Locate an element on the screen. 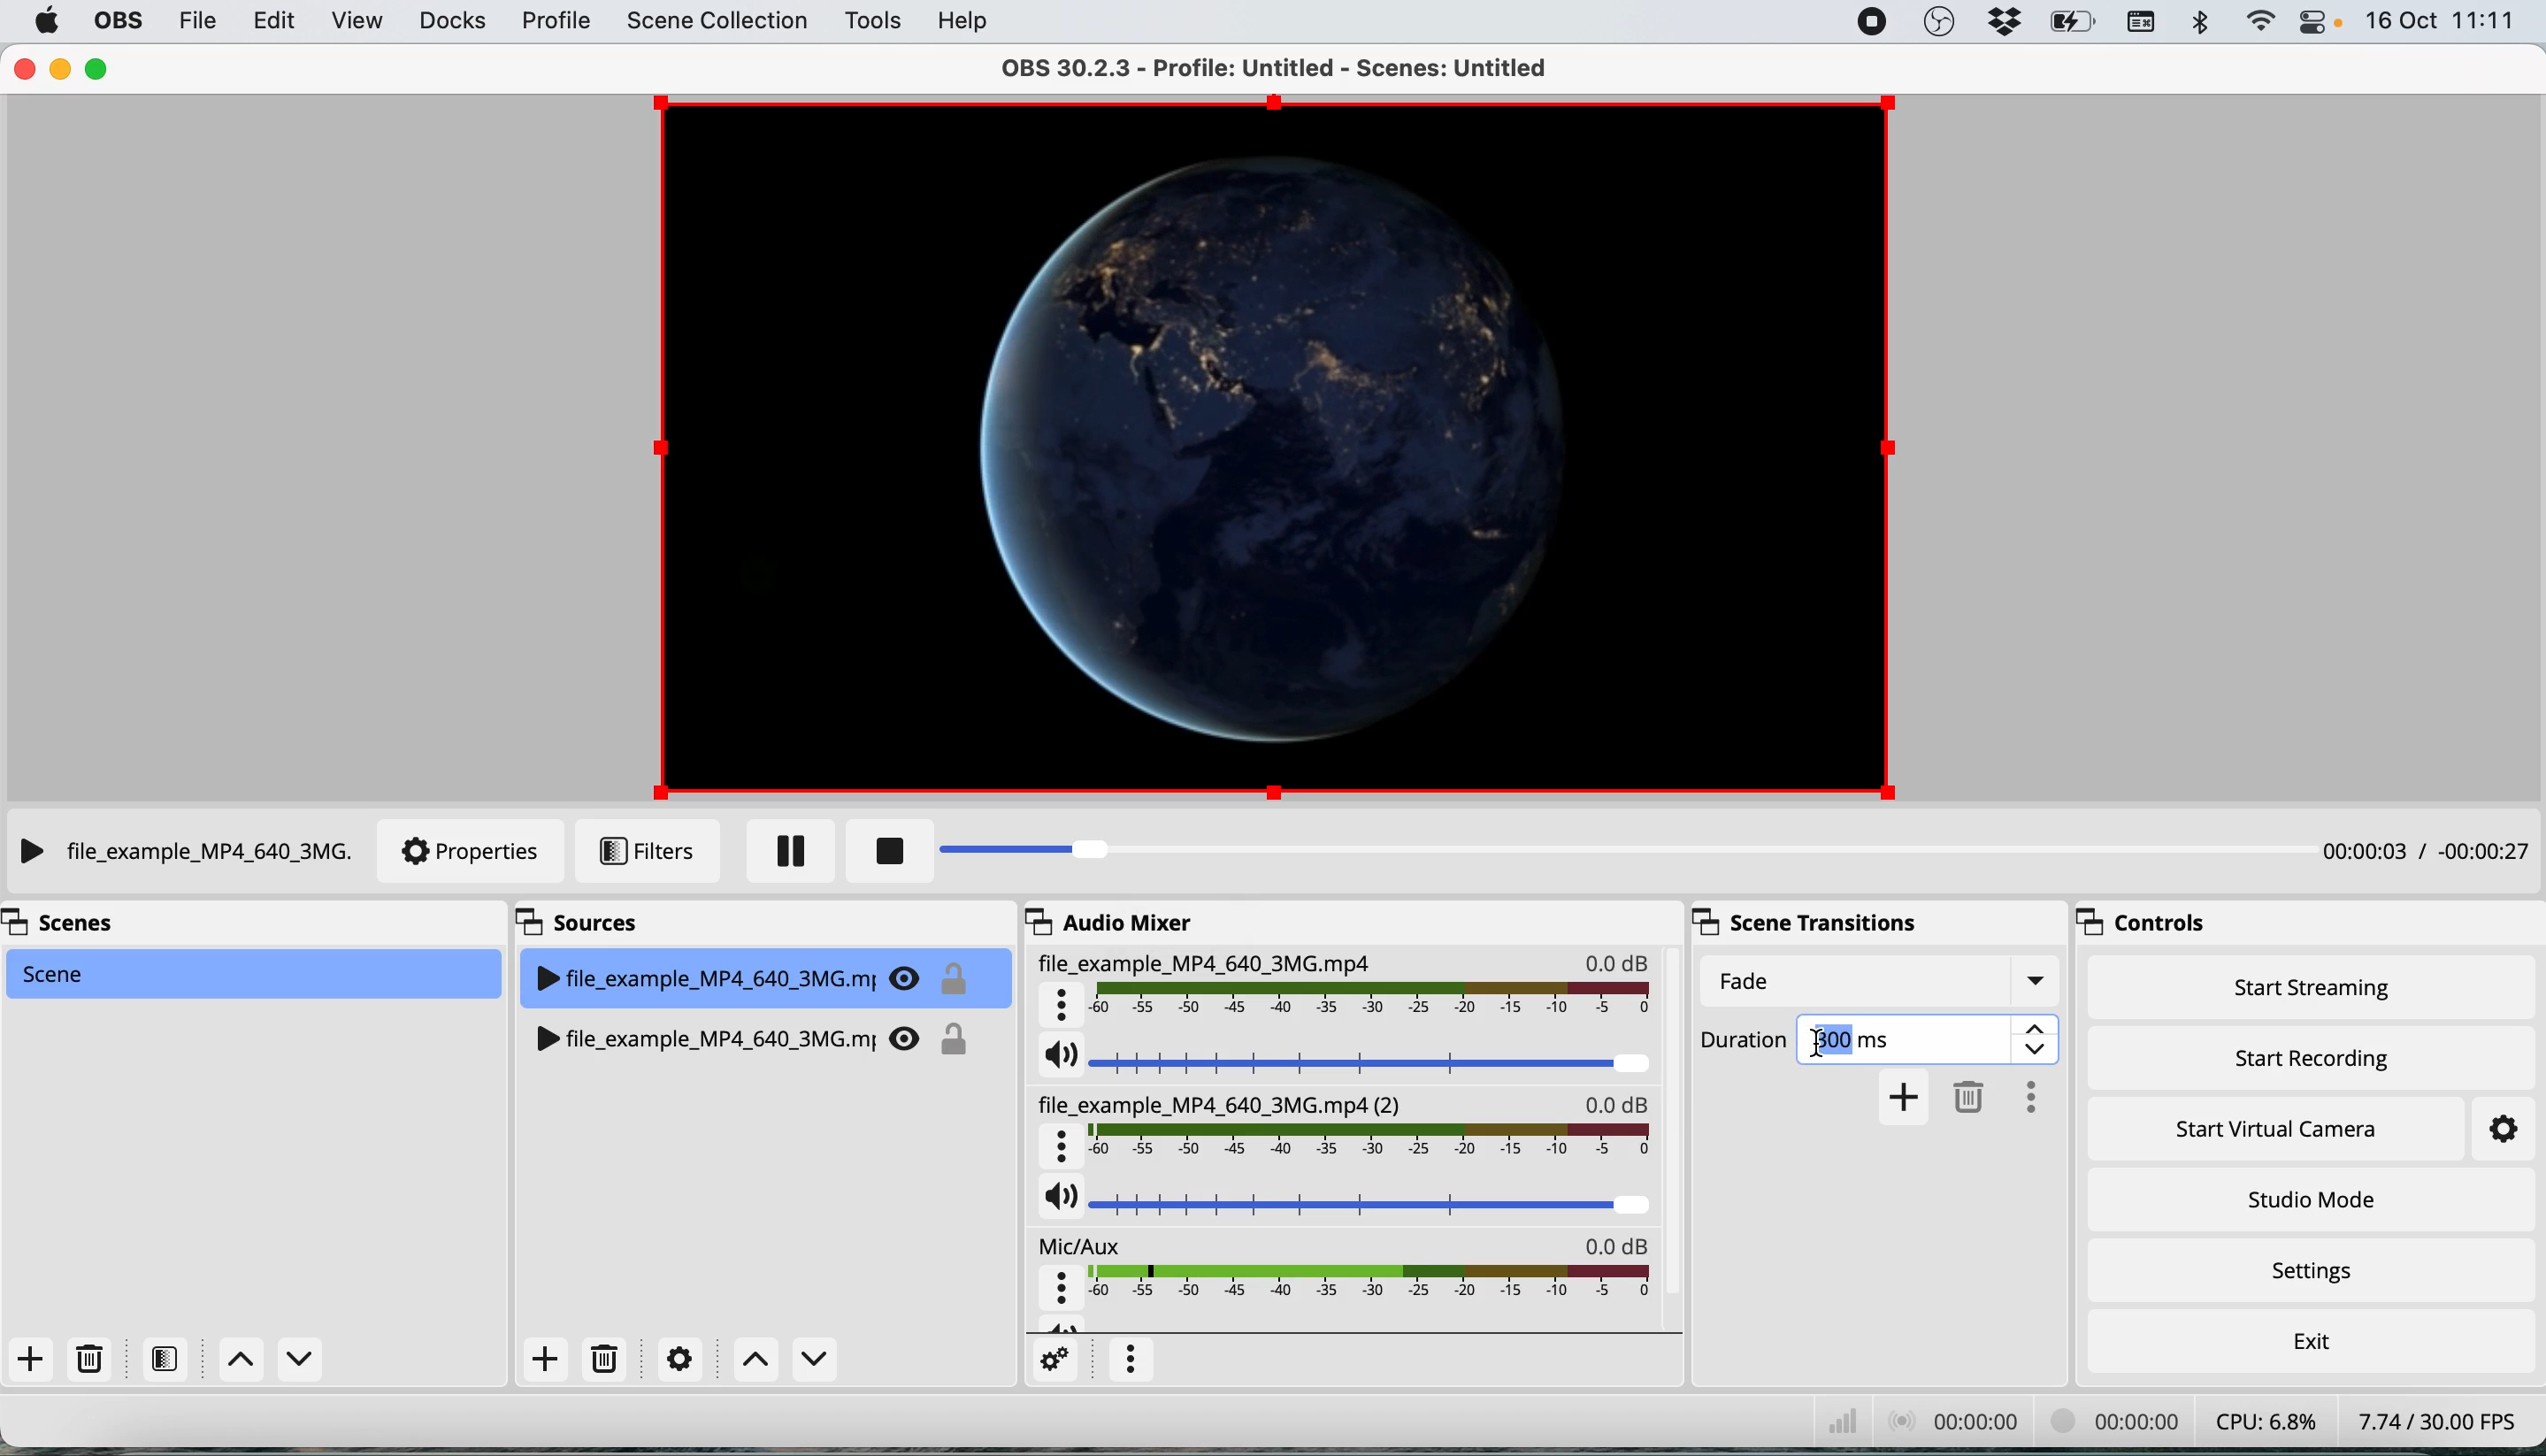  edit is located at coordinates (282, 23).